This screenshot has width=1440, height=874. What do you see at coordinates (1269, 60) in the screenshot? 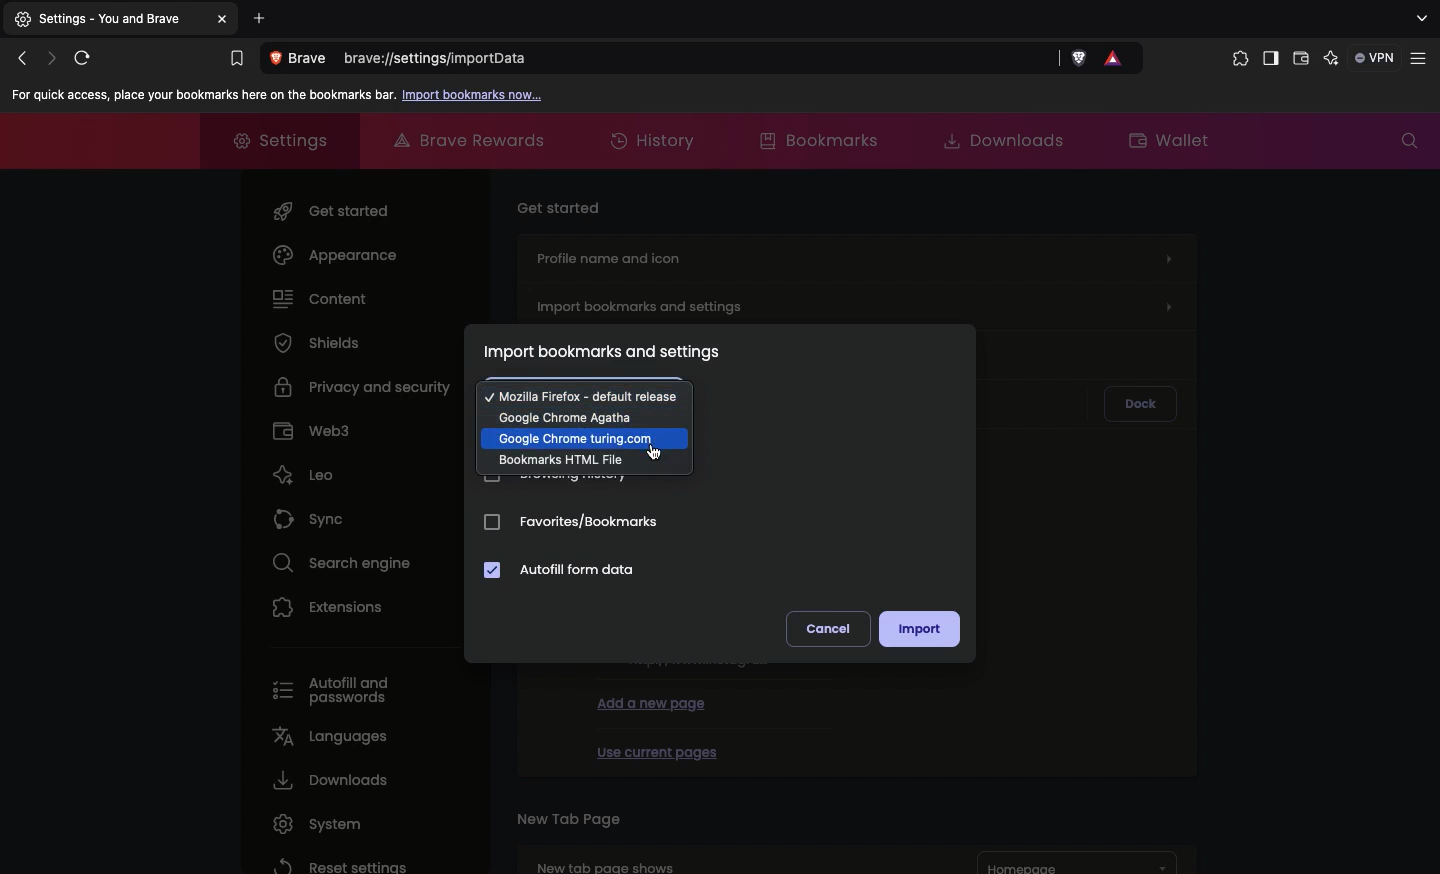
I see `Sidebar` at bounding box center [1269, 60].